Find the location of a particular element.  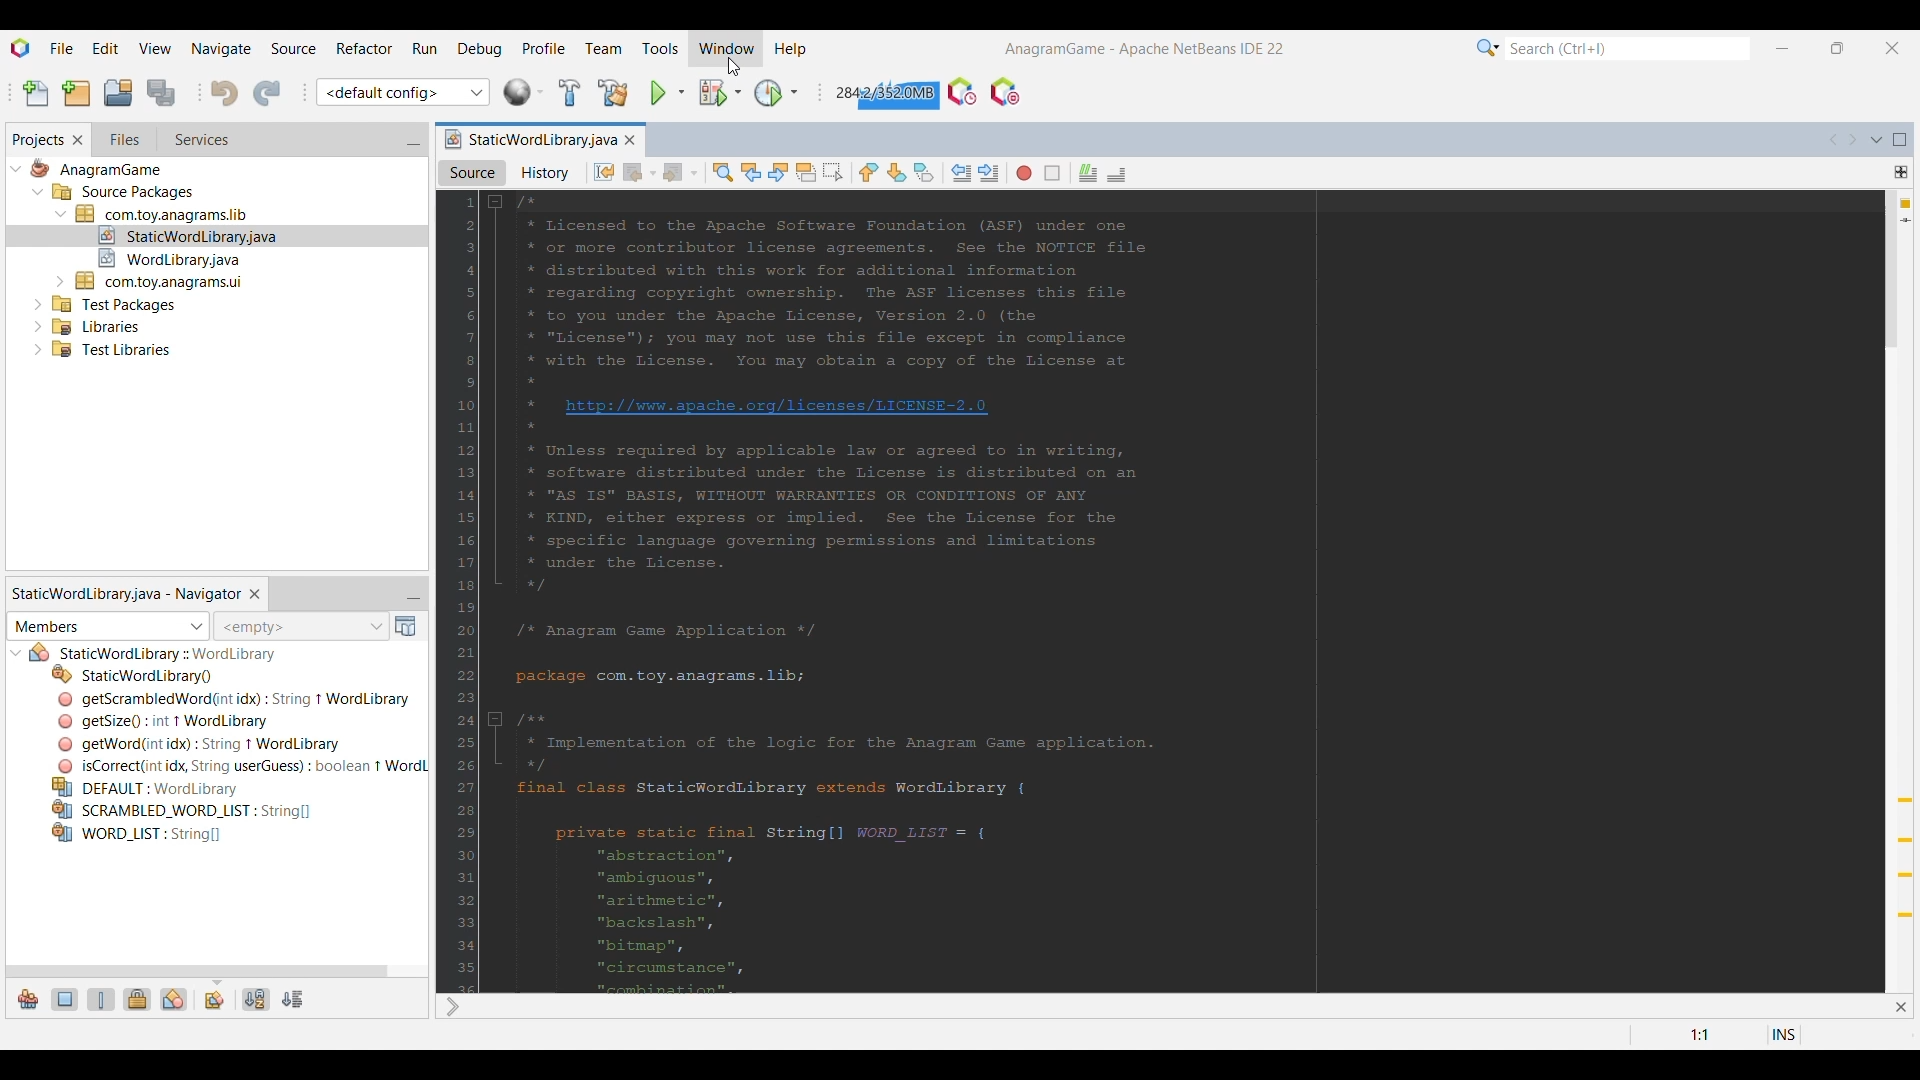

 is located at coordinates (137, 836).